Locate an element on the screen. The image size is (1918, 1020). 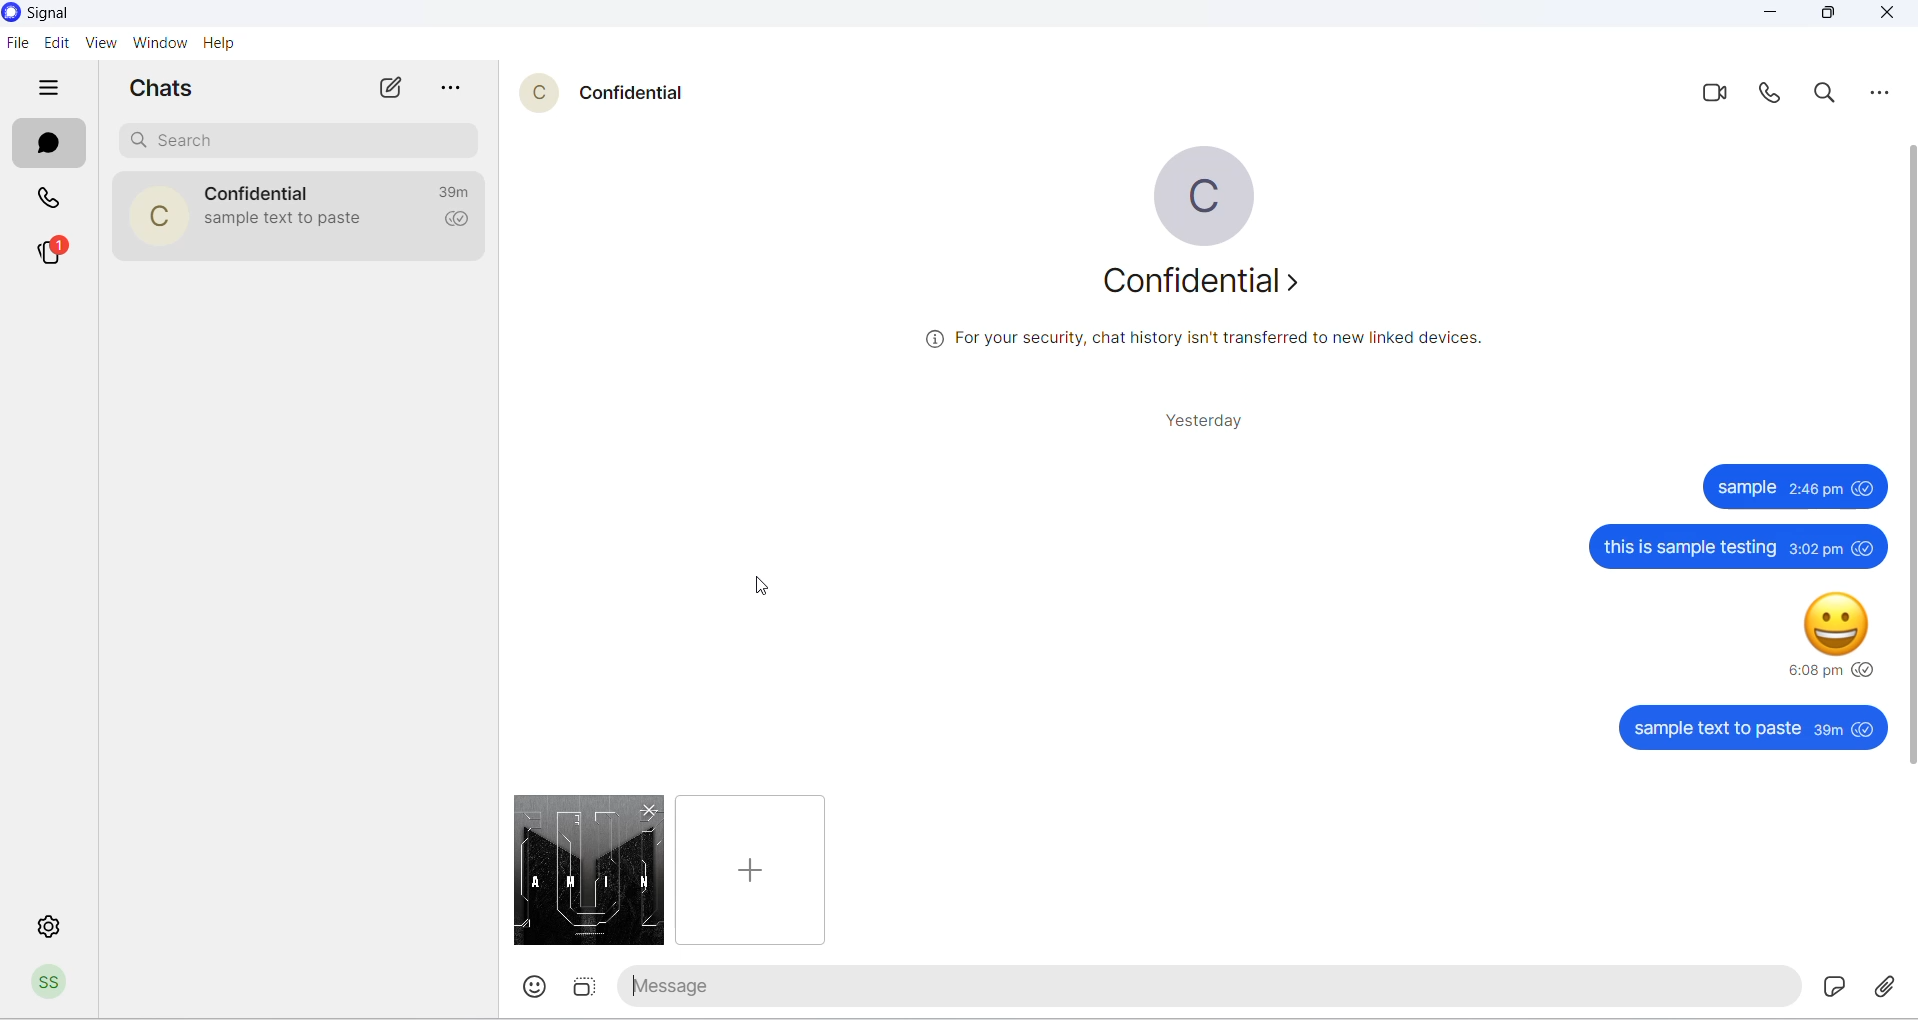
39m is located at coordinates (1828, 731).